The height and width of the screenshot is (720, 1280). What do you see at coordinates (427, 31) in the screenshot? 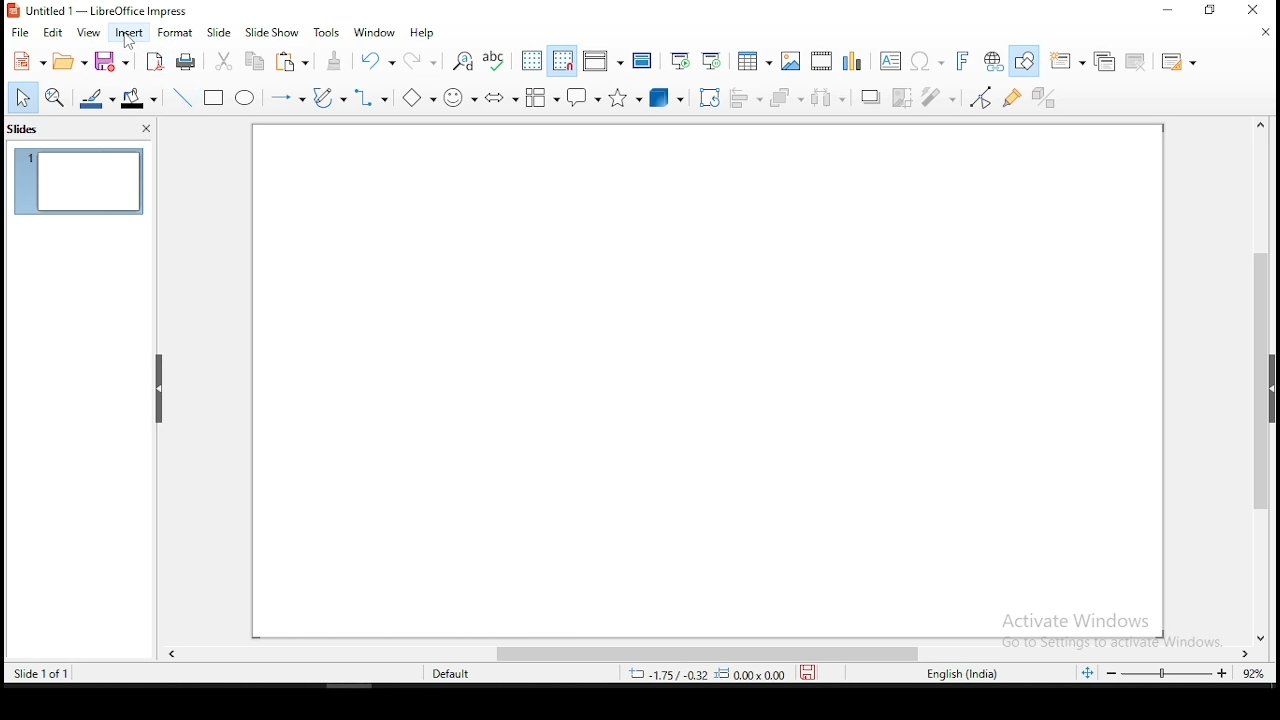
I see `help` at bounding box center [427, 31].